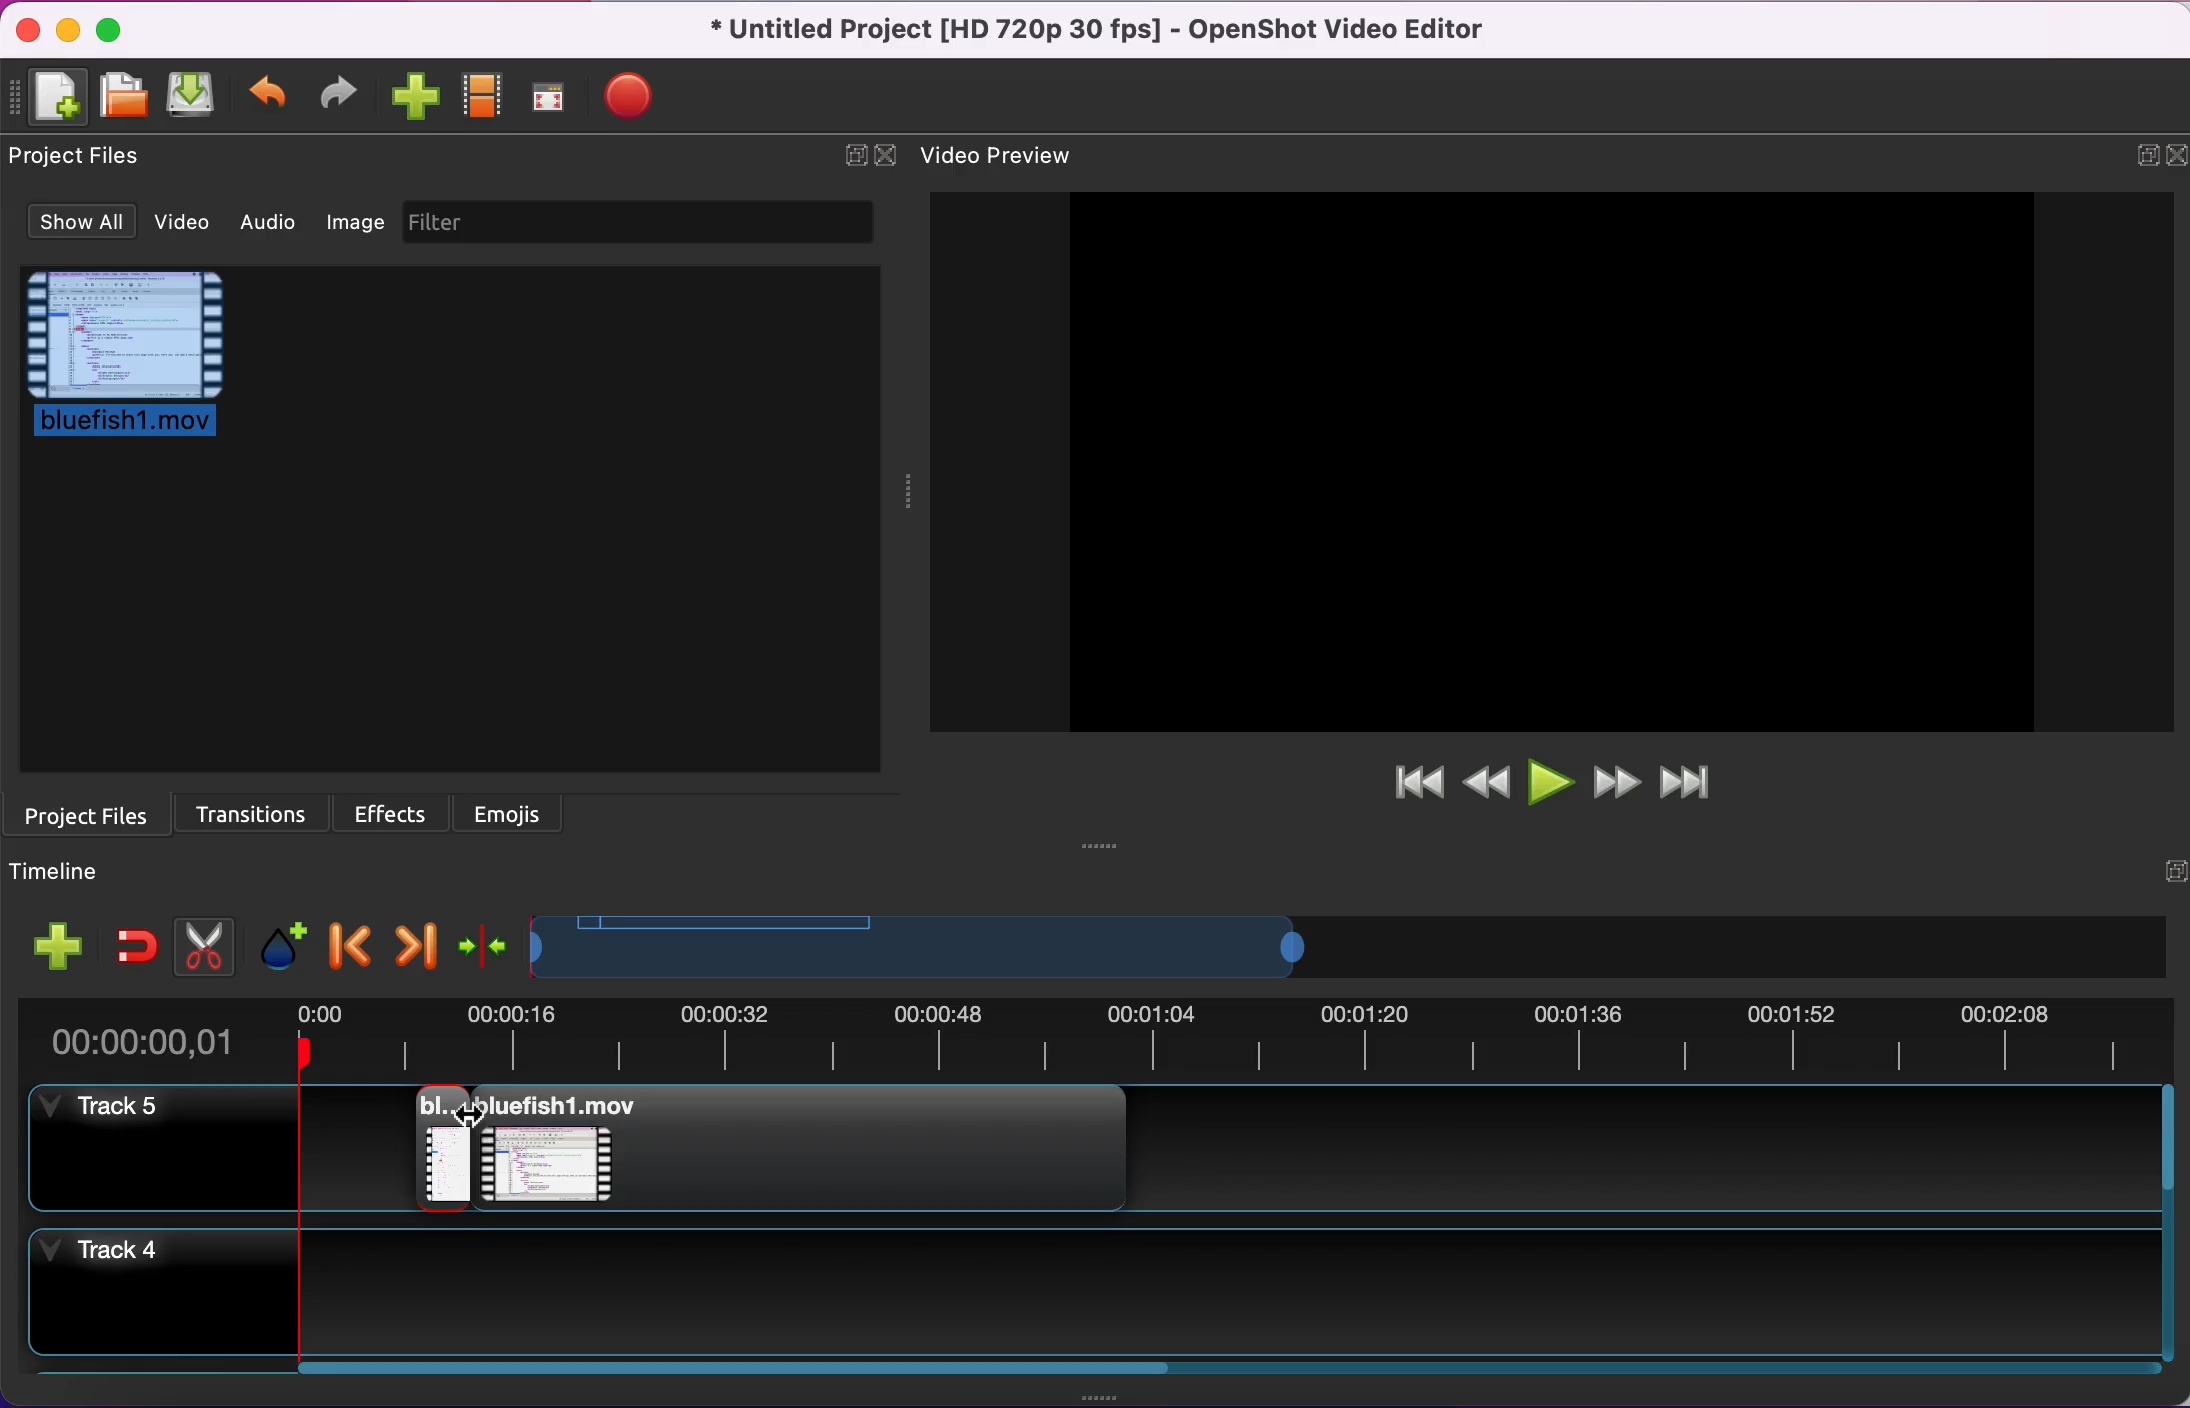 This screenshot has height=1408, width=2190. I want to click on add track, so click(55, 942).